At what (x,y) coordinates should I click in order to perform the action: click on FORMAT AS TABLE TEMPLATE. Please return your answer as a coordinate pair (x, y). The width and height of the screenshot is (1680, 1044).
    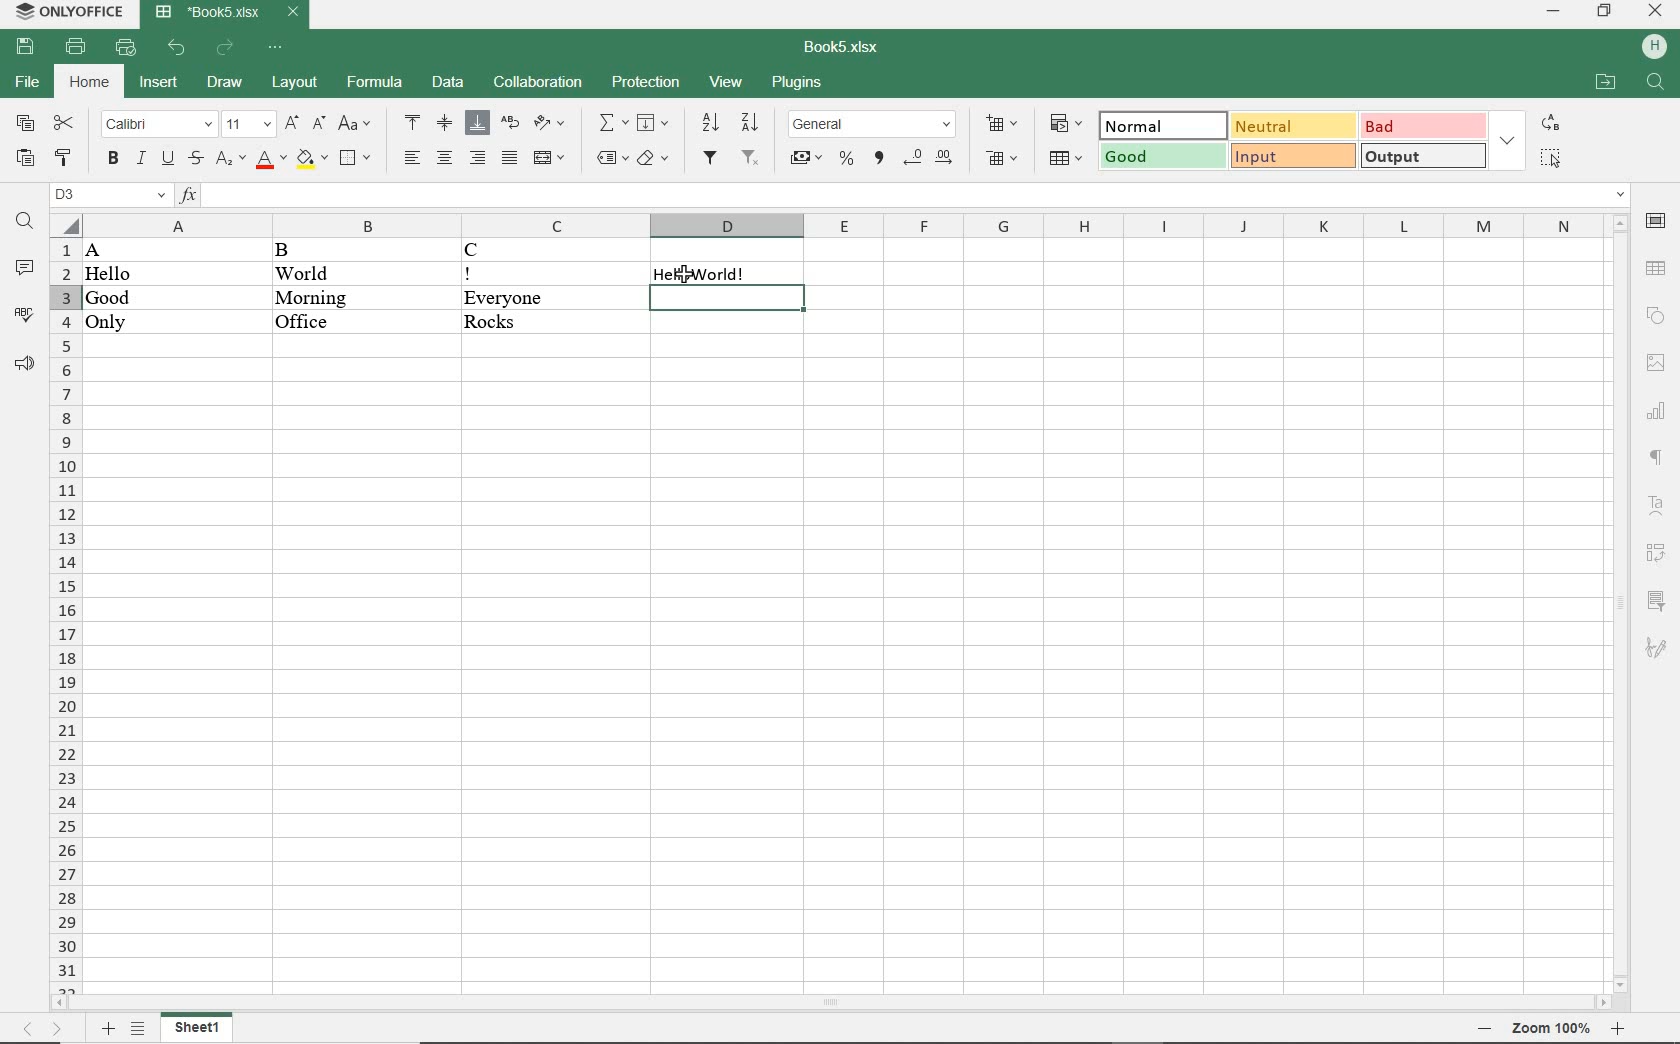
    Looking at the image, I should click on (1065, 158).